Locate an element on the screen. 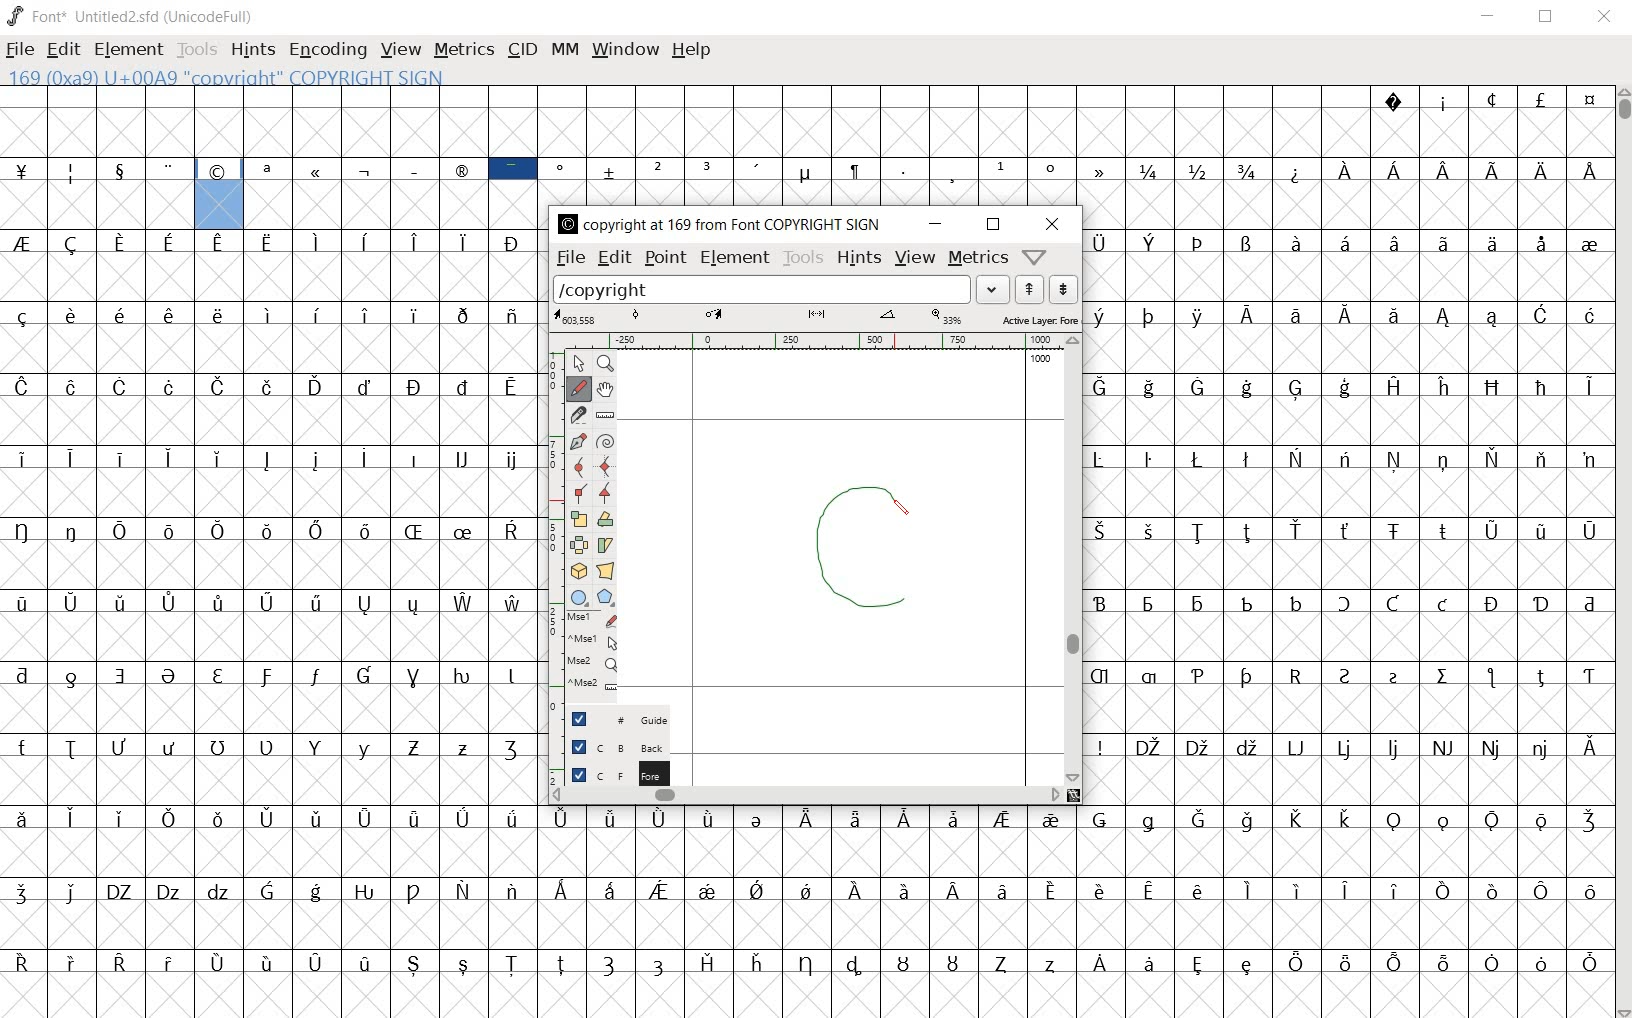 Image resolution: width=1632 pixels, height=1018 pixels. add a curve point always either horizontal or vertical is located at coordinates (608, 467).